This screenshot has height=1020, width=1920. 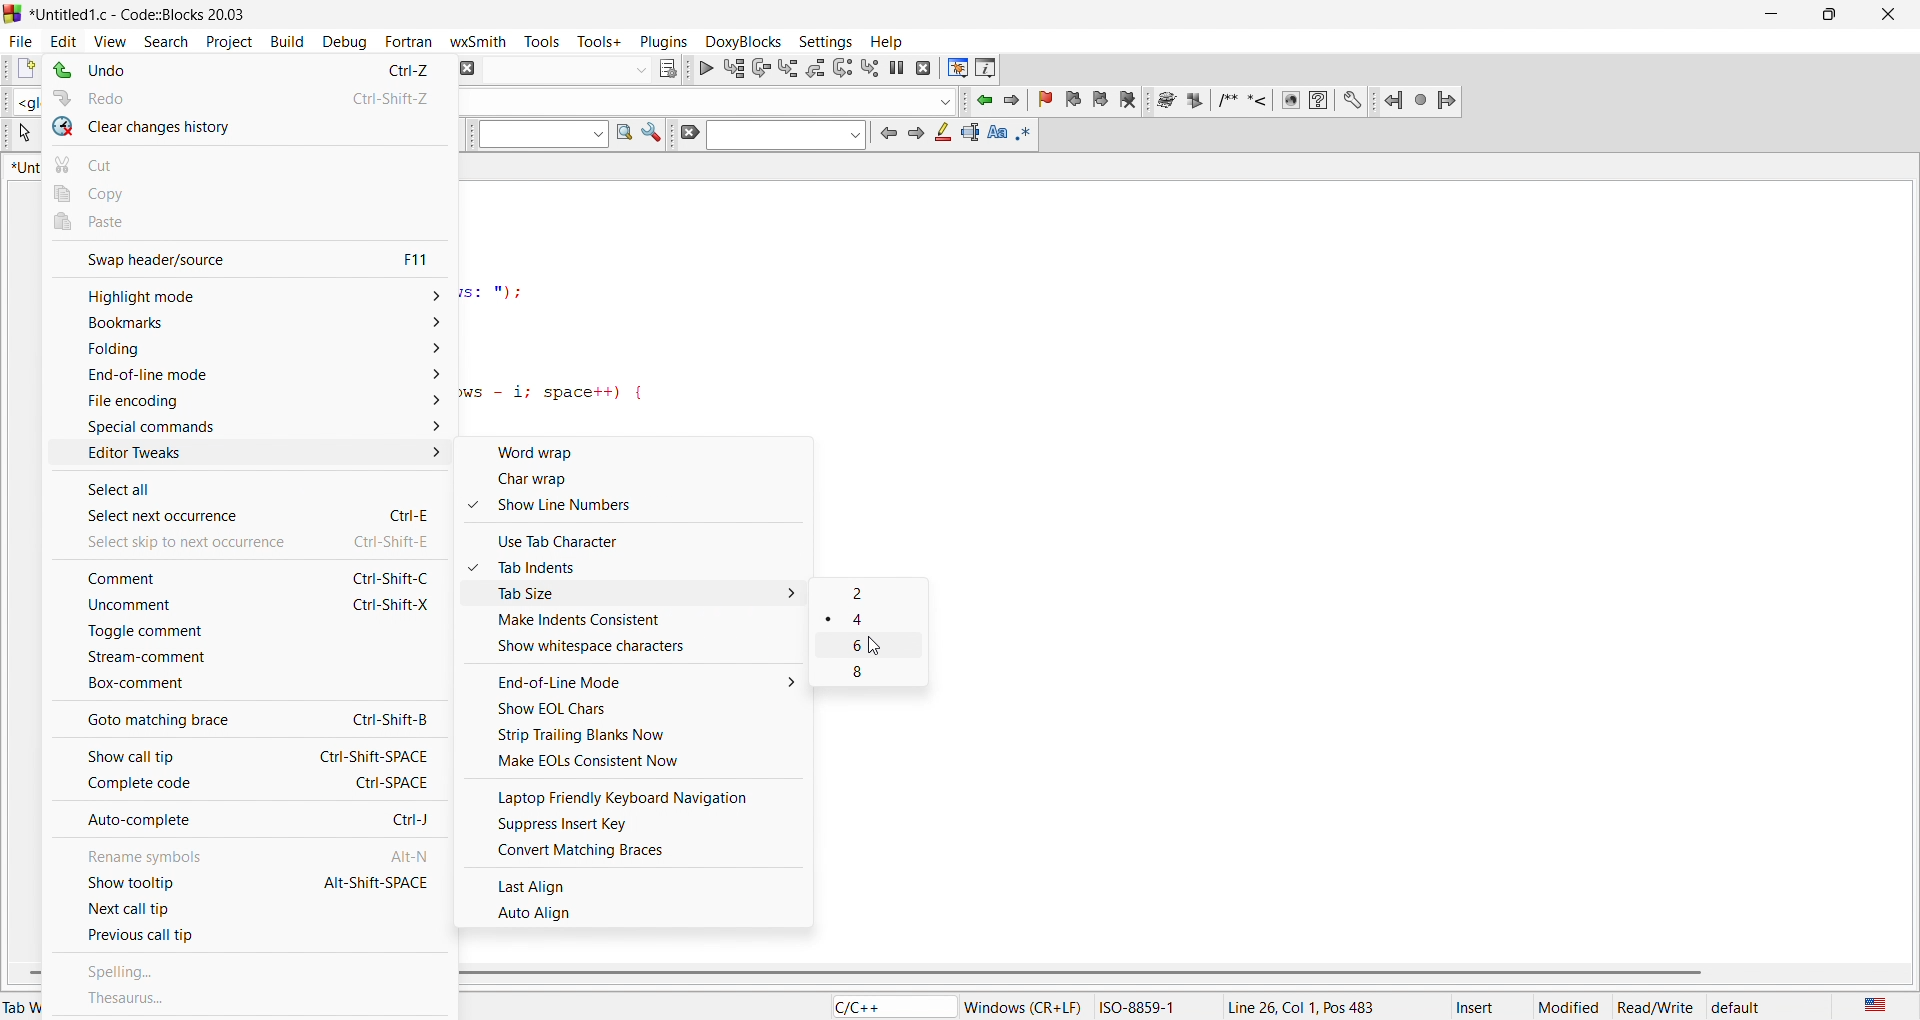 What do you see at coordinates (153, 759) in the screenshot?
I see `show call tip ` at bounding box center [153, 759].